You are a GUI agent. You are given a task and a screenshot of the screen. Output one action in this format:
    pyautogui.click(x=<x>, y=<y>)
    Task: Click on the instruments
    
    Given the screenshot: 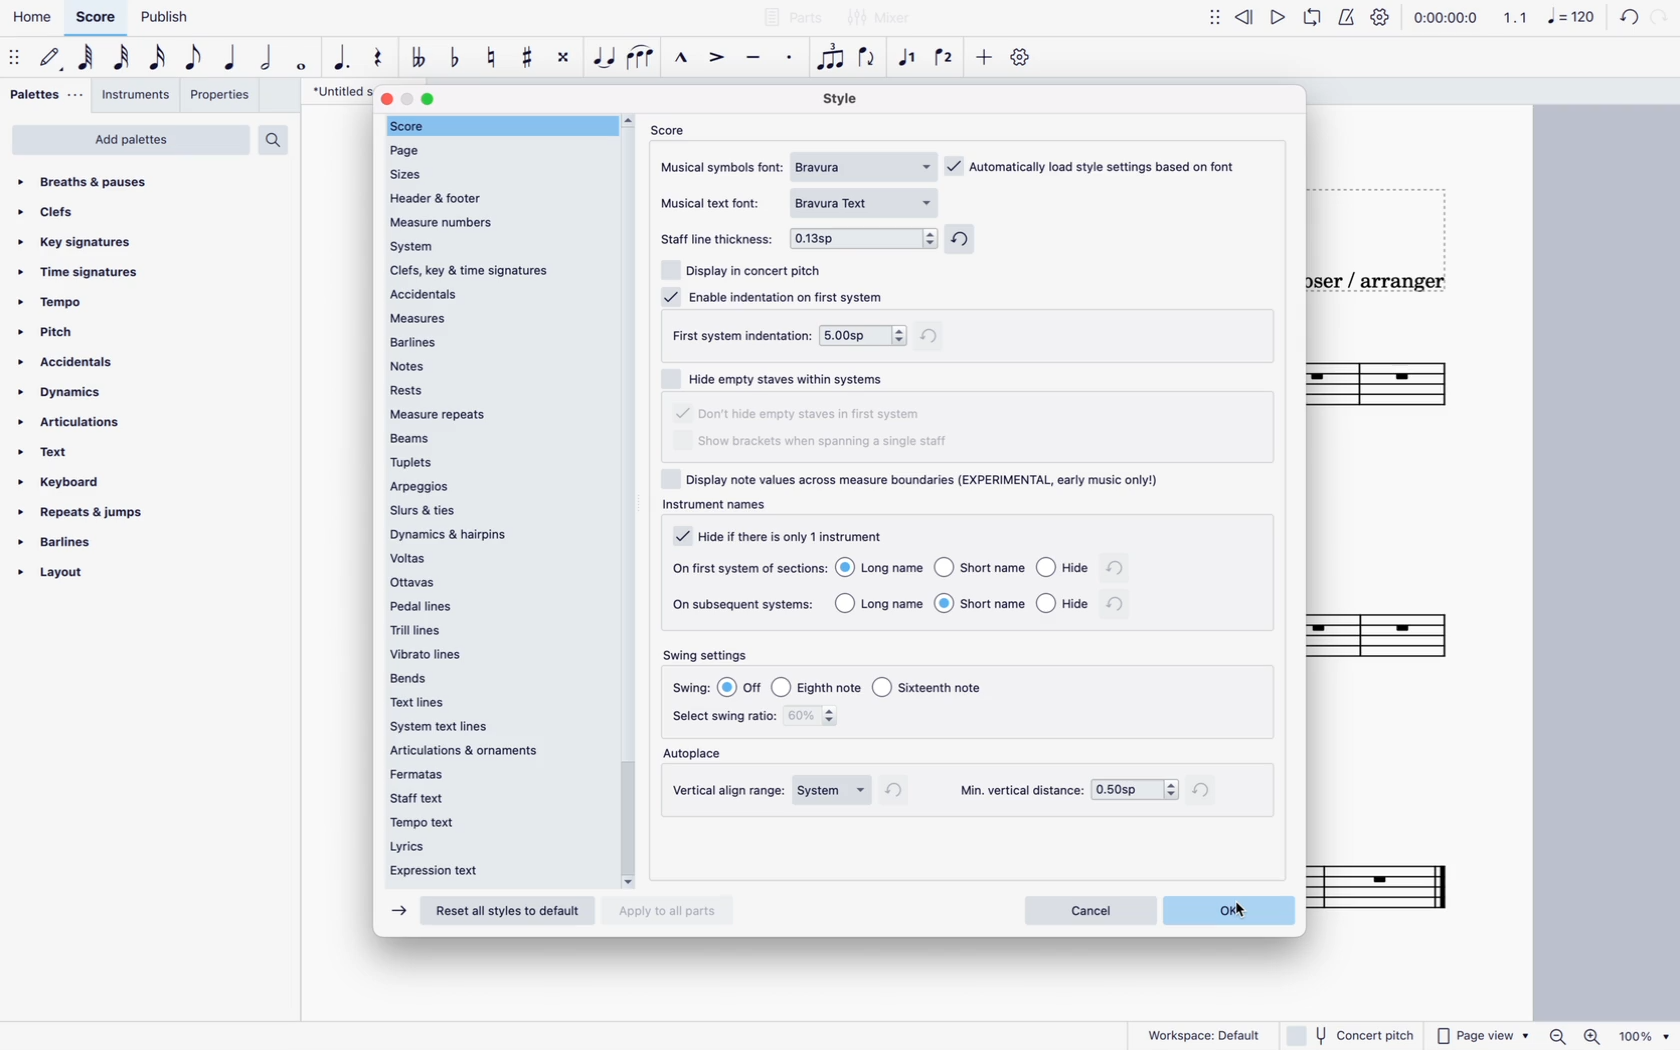 What is the action you would take?
    pyautogui.click(x=135, y=94)
    